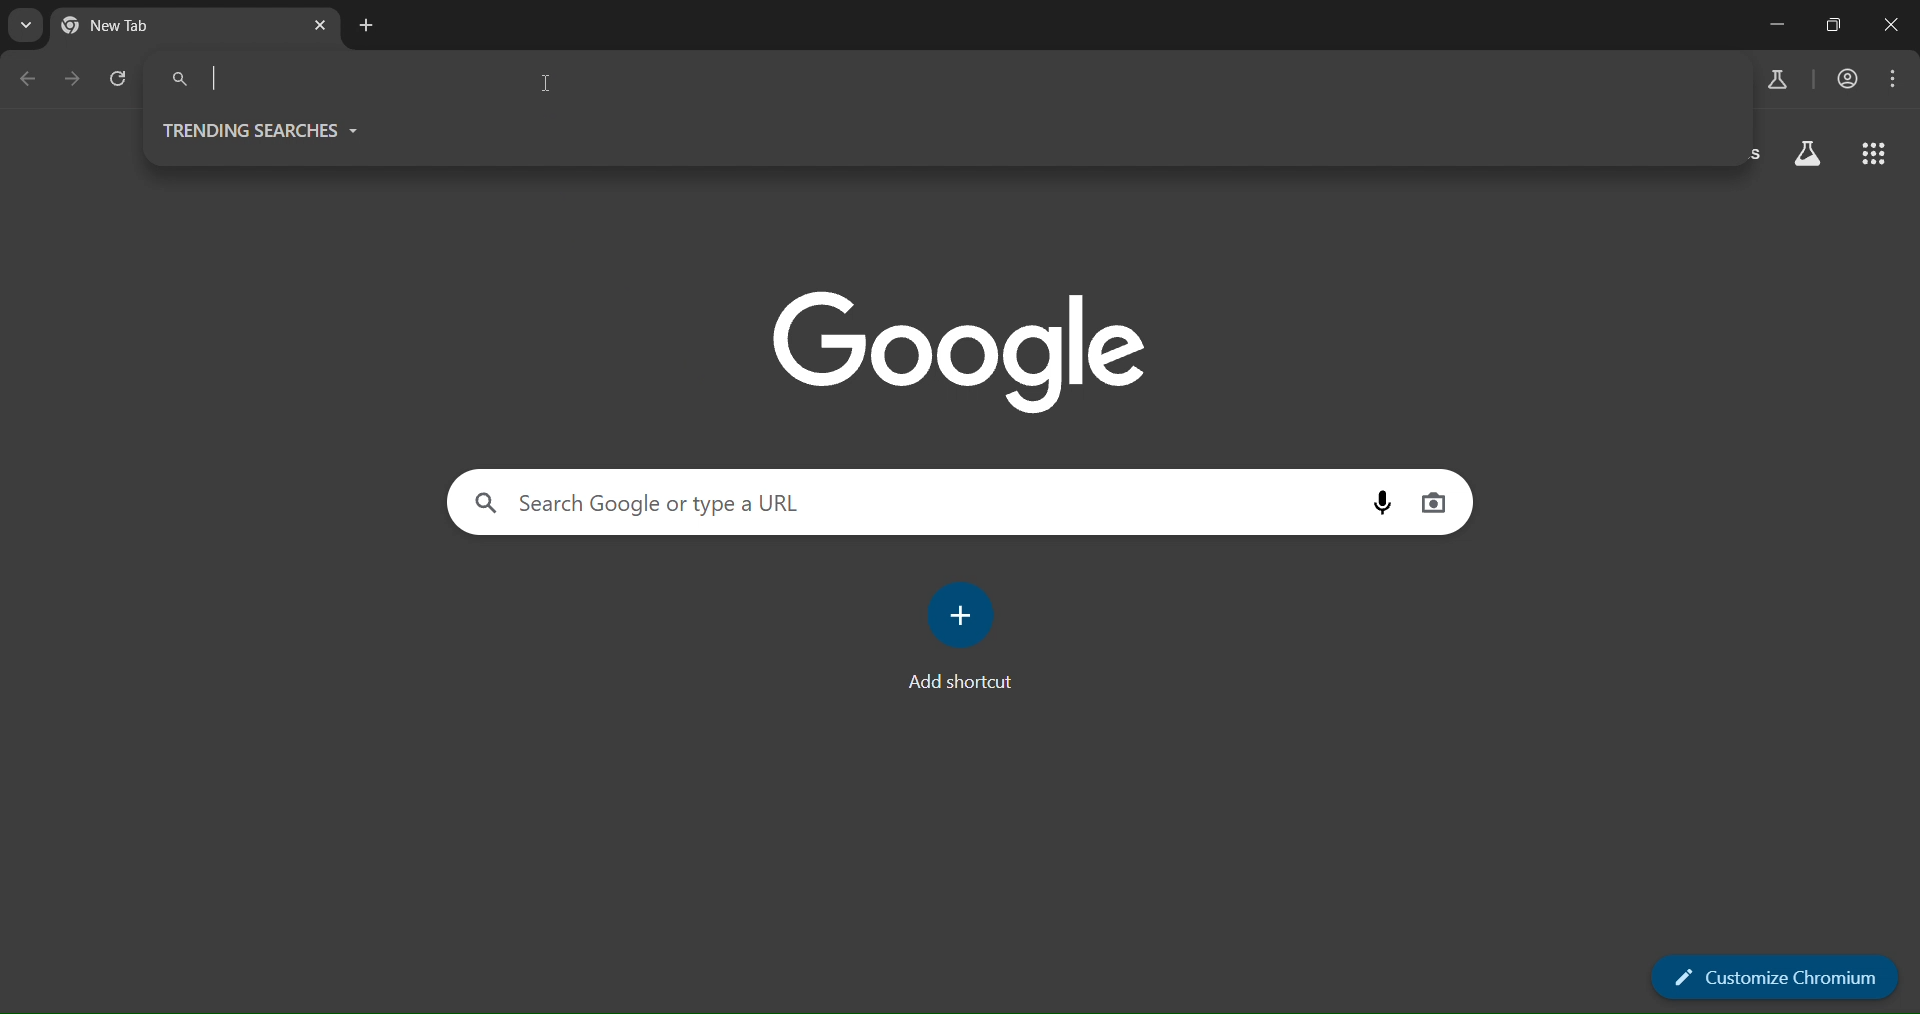 This screenshot has width=1920, height=1014. Describe the element at coordinates (1895, 24) in the screenshot. I see `close` at that location.